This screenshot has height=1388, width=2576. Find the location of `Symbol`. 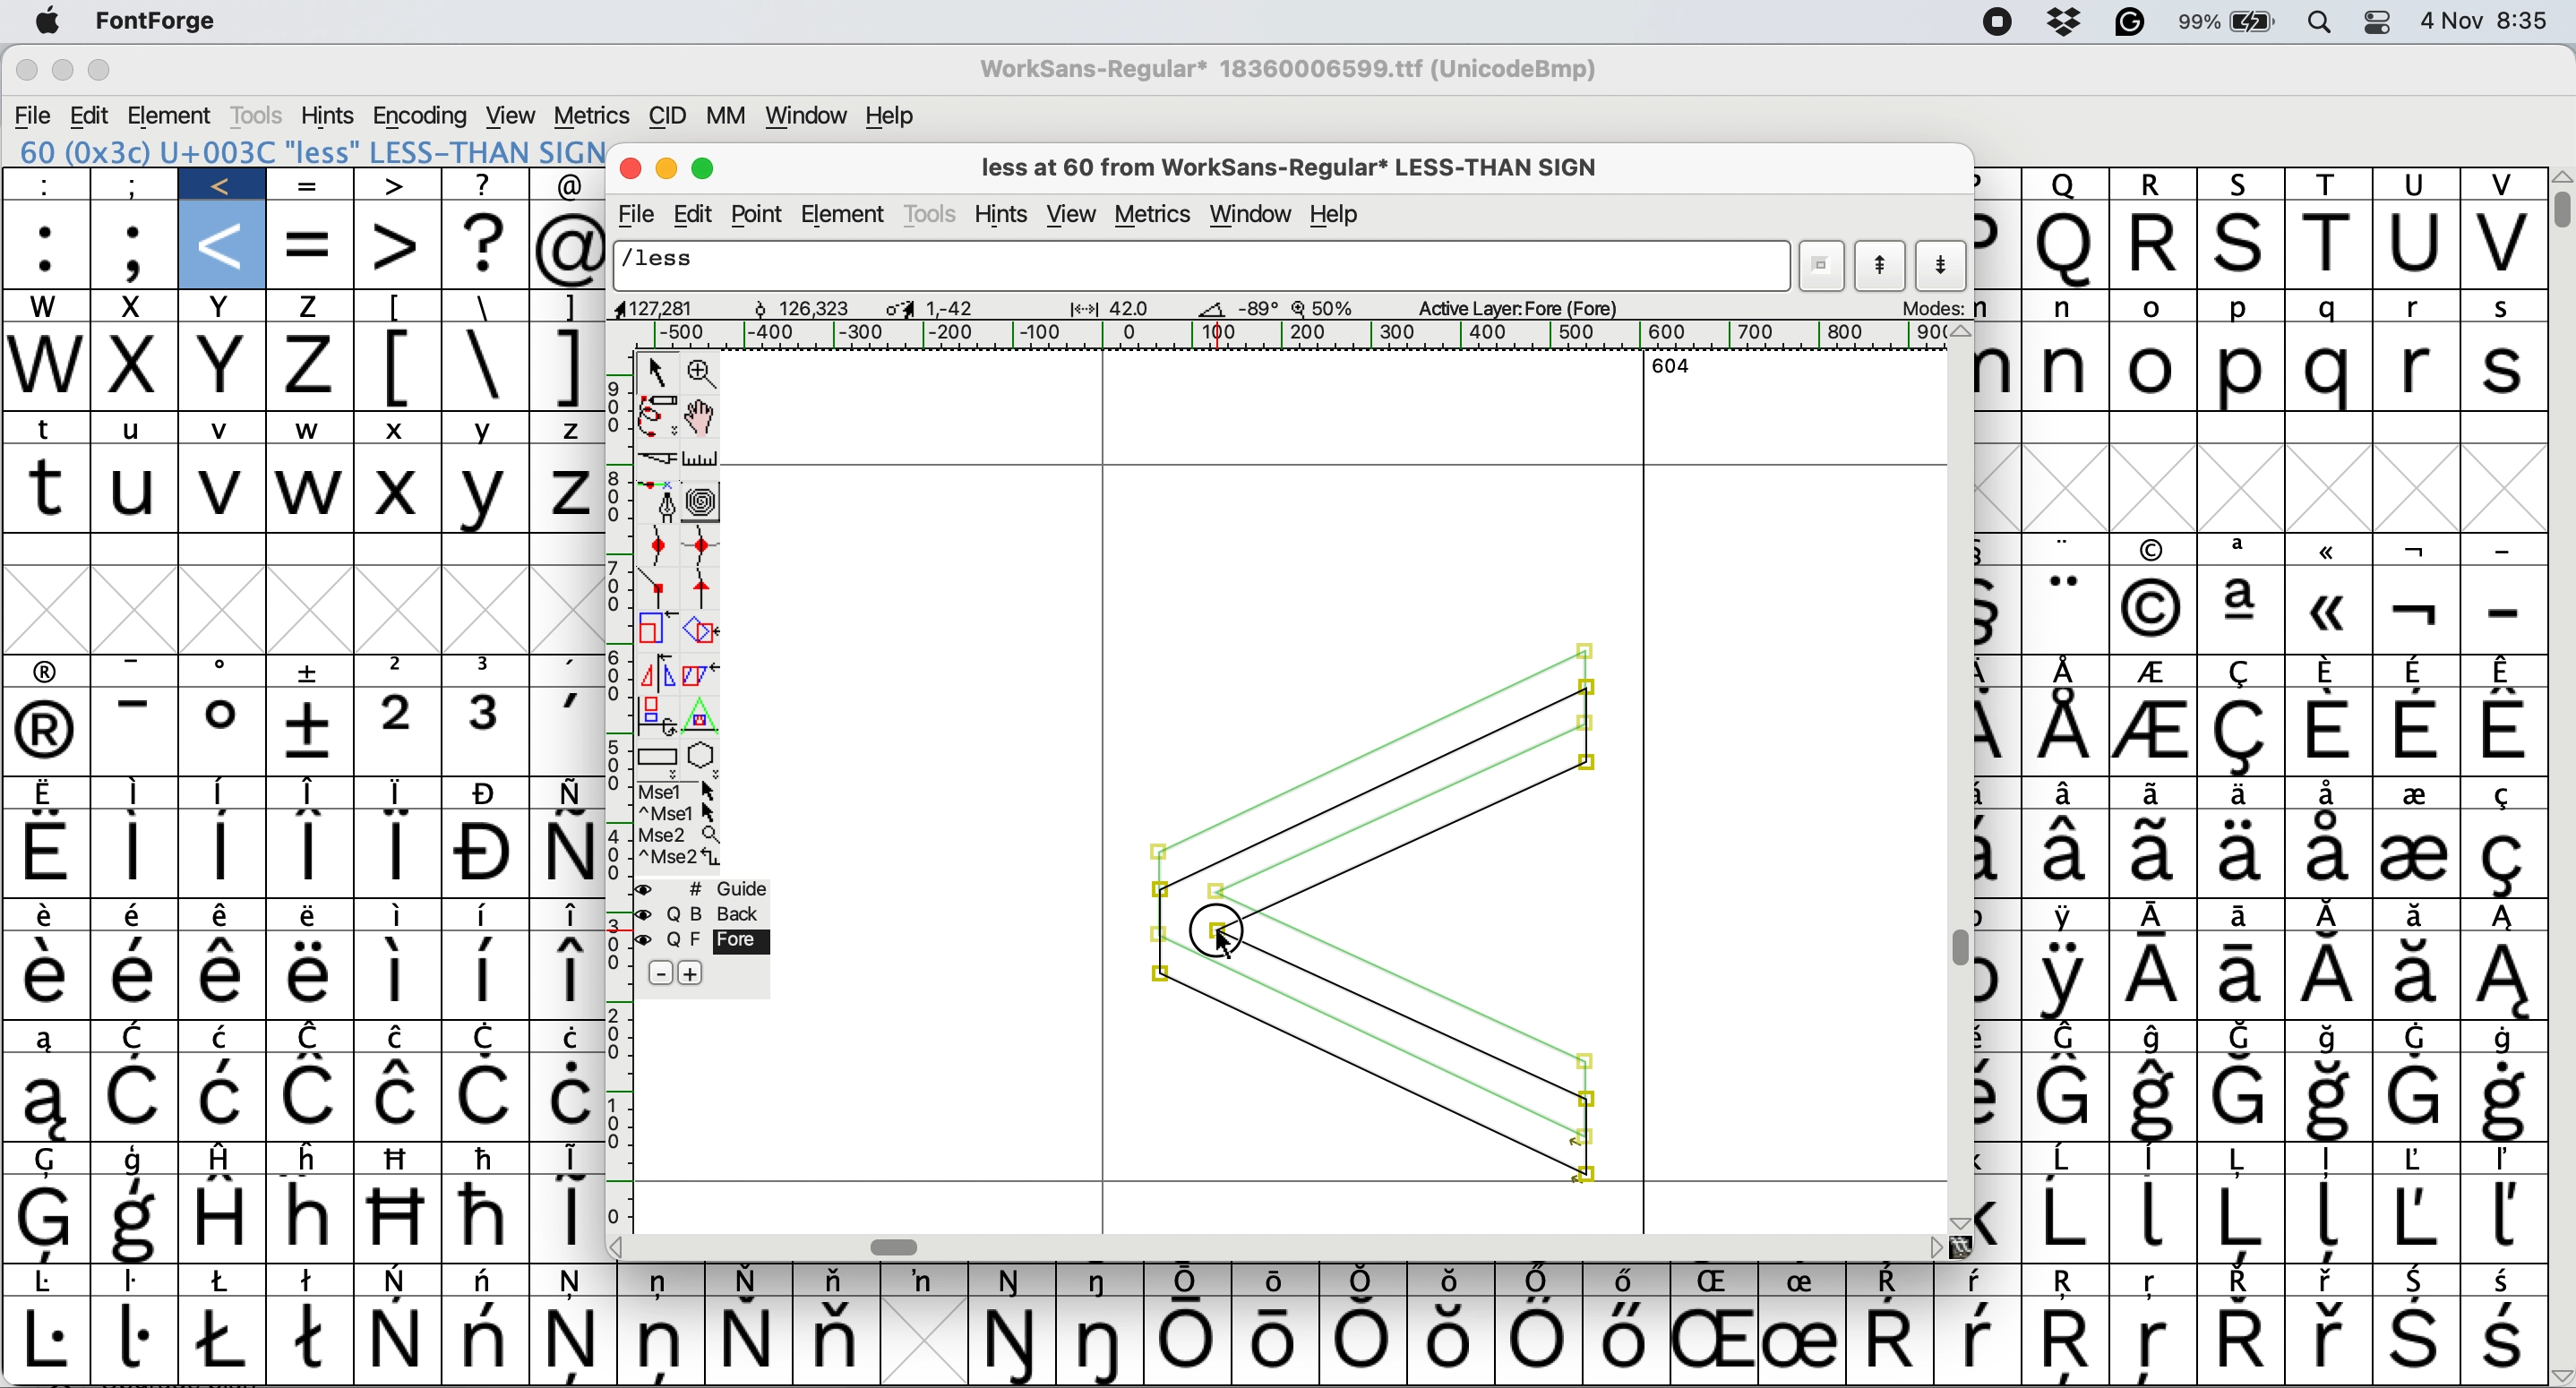

Symbol is located at coordinates (567, 852).